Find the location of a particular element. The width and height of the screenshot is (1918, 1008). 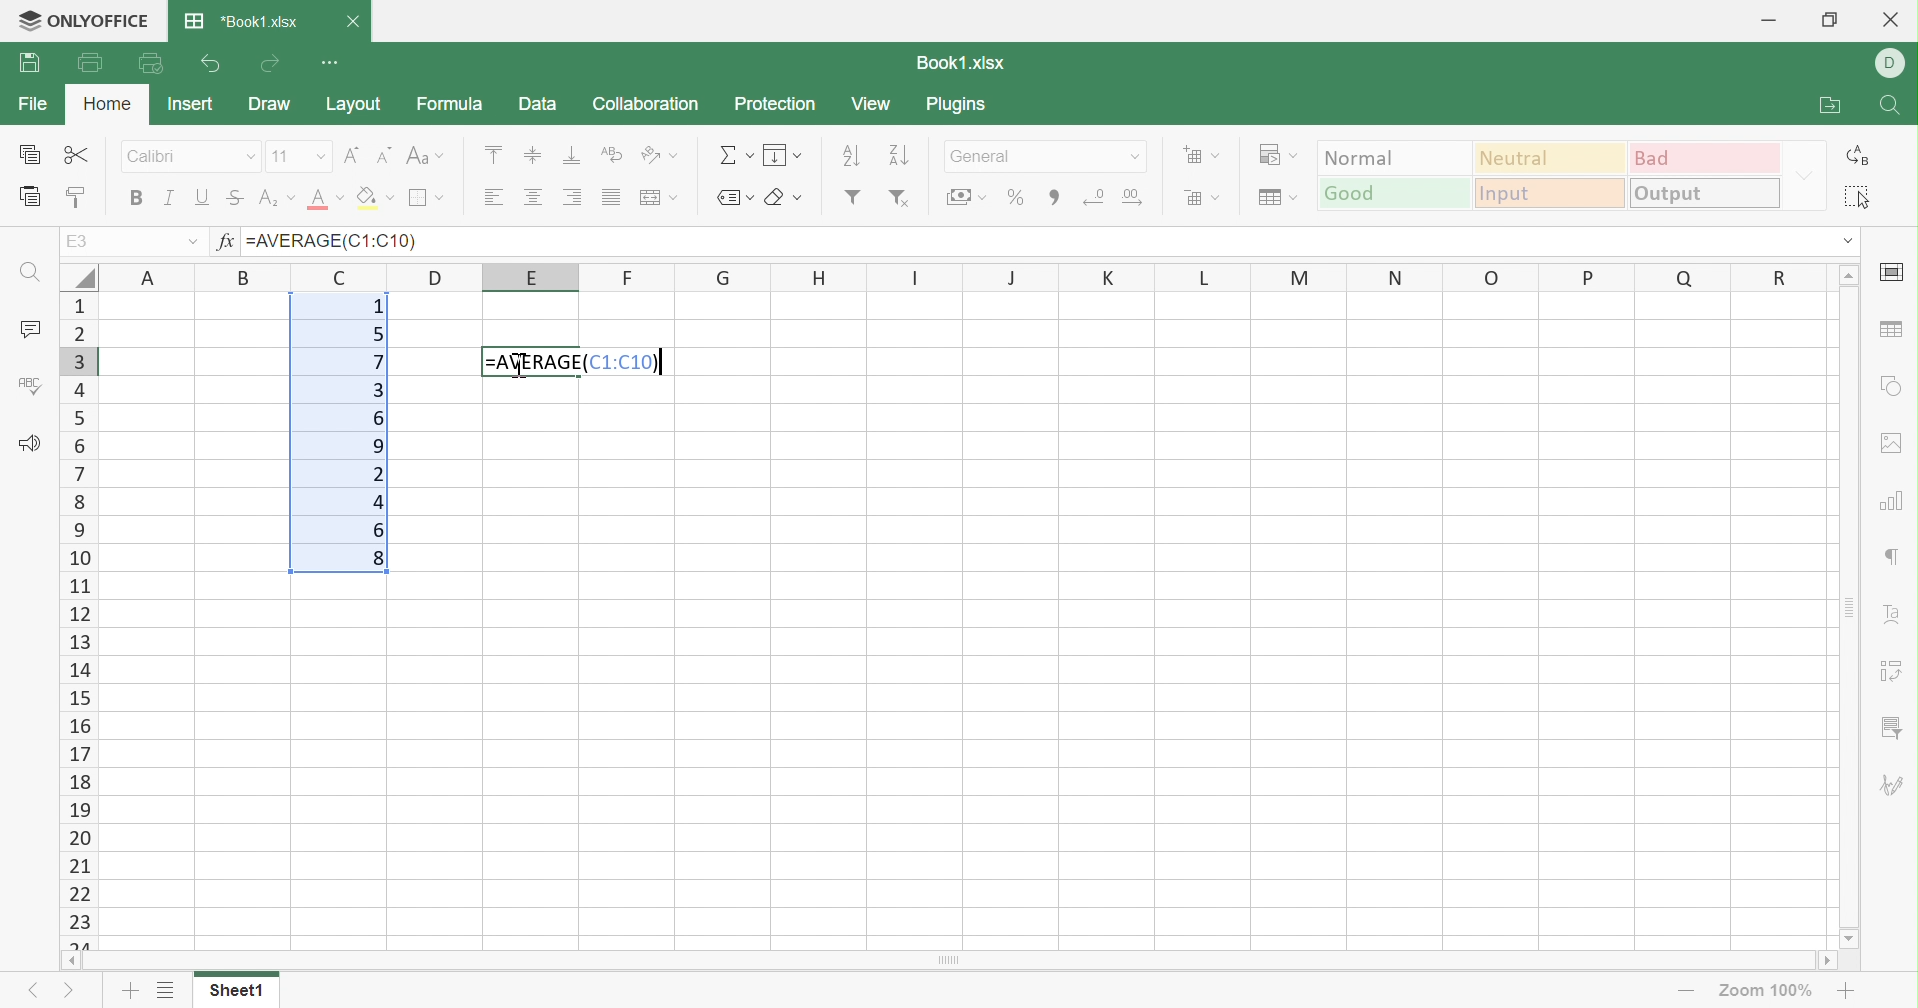

2 is located at coordinates (379, 475).